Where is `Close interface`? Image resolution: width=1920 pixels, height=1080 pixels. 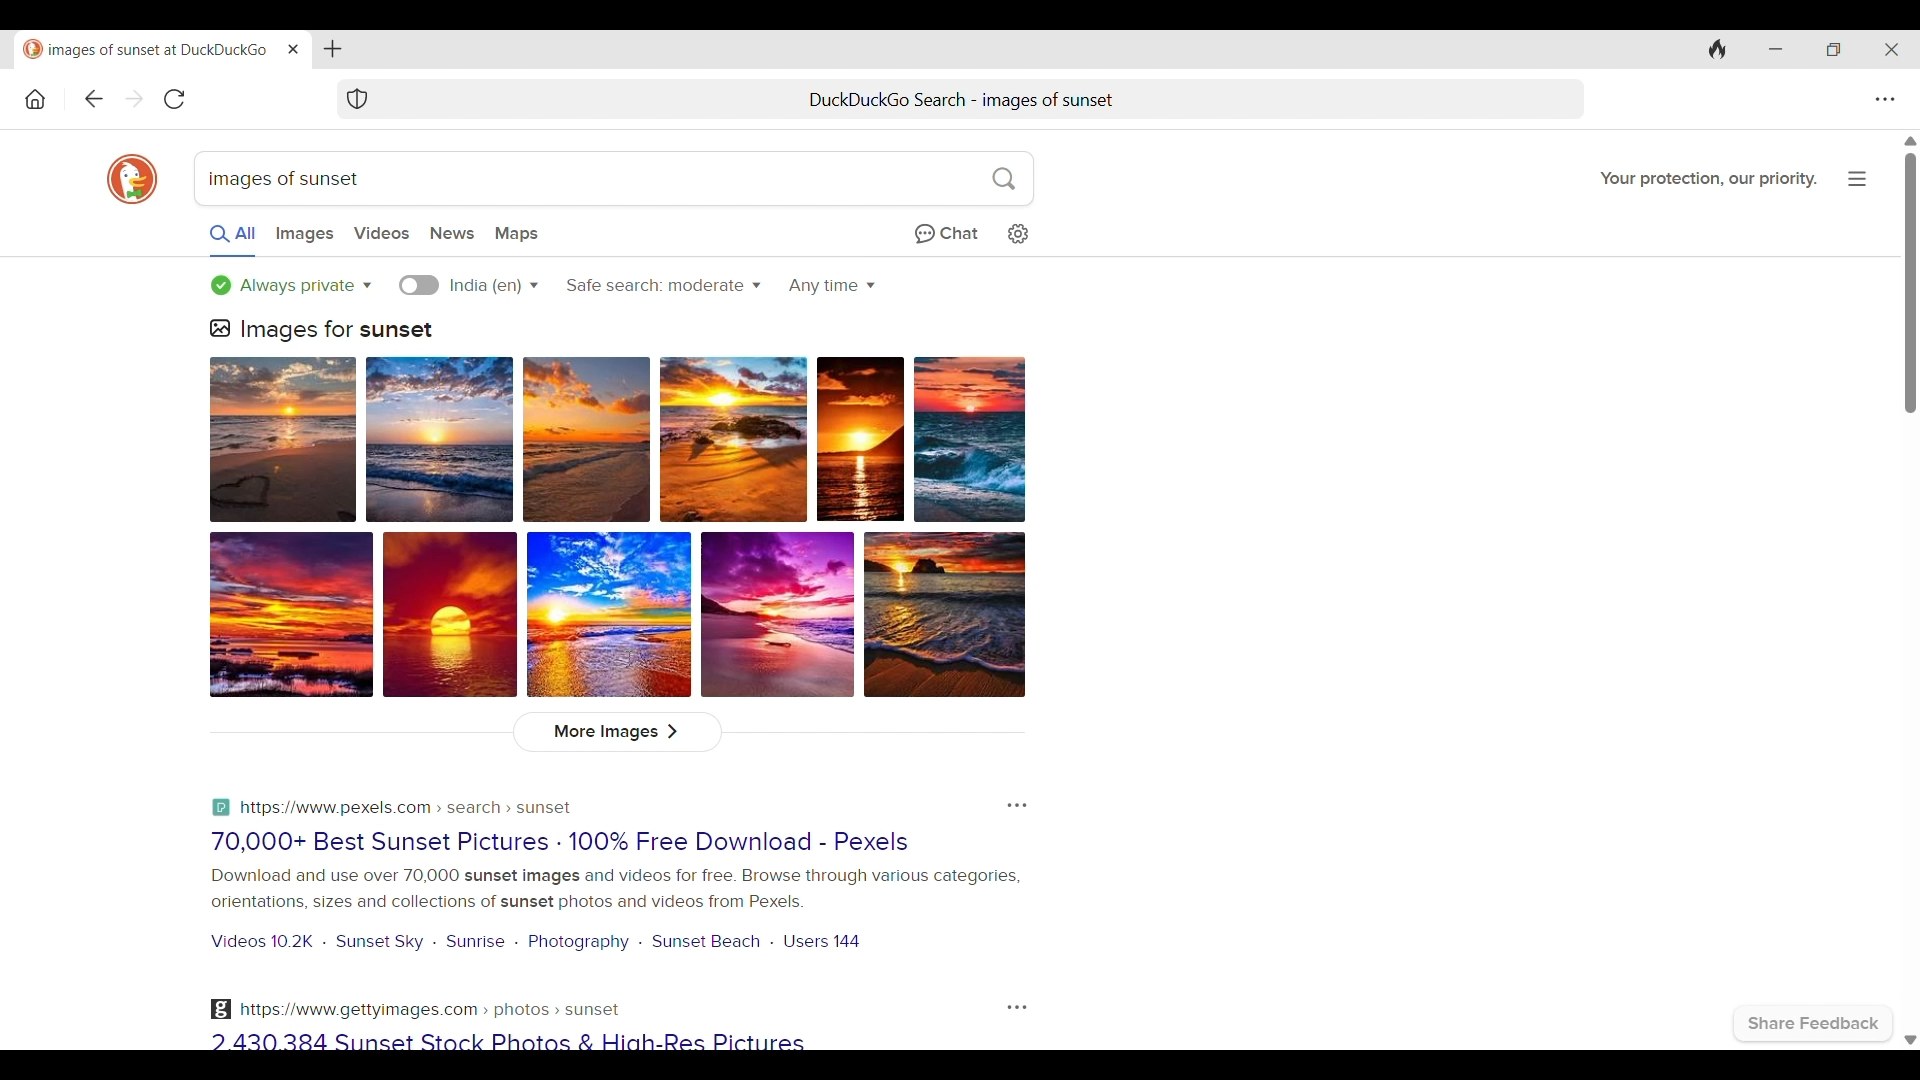
Close interface is located at coordinates (1891, 49).